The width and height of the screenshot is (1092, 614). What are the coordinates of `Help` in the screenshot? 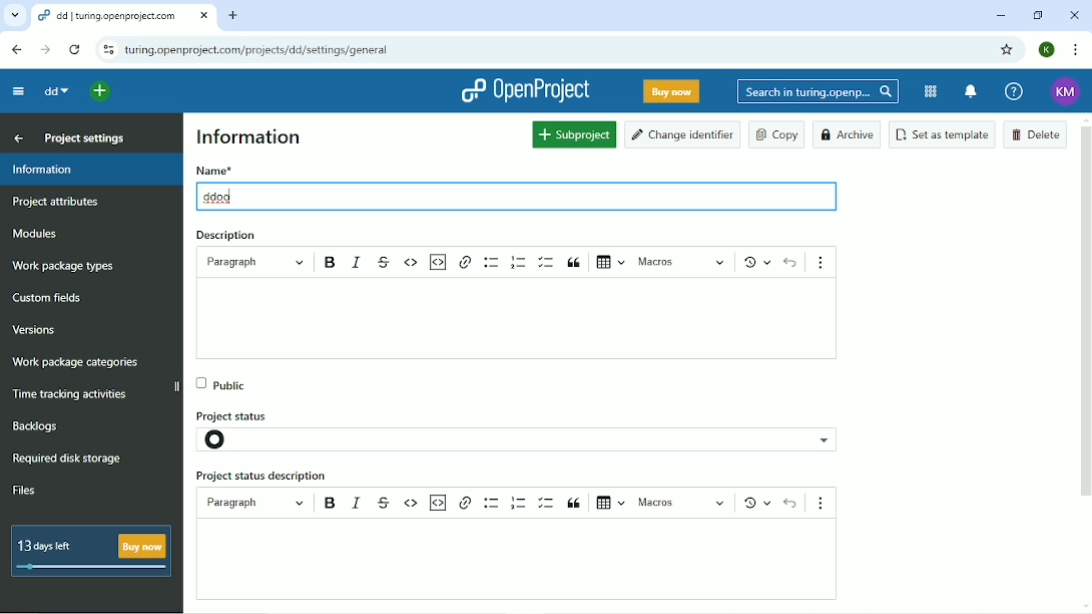 It's located at (1014, 91).